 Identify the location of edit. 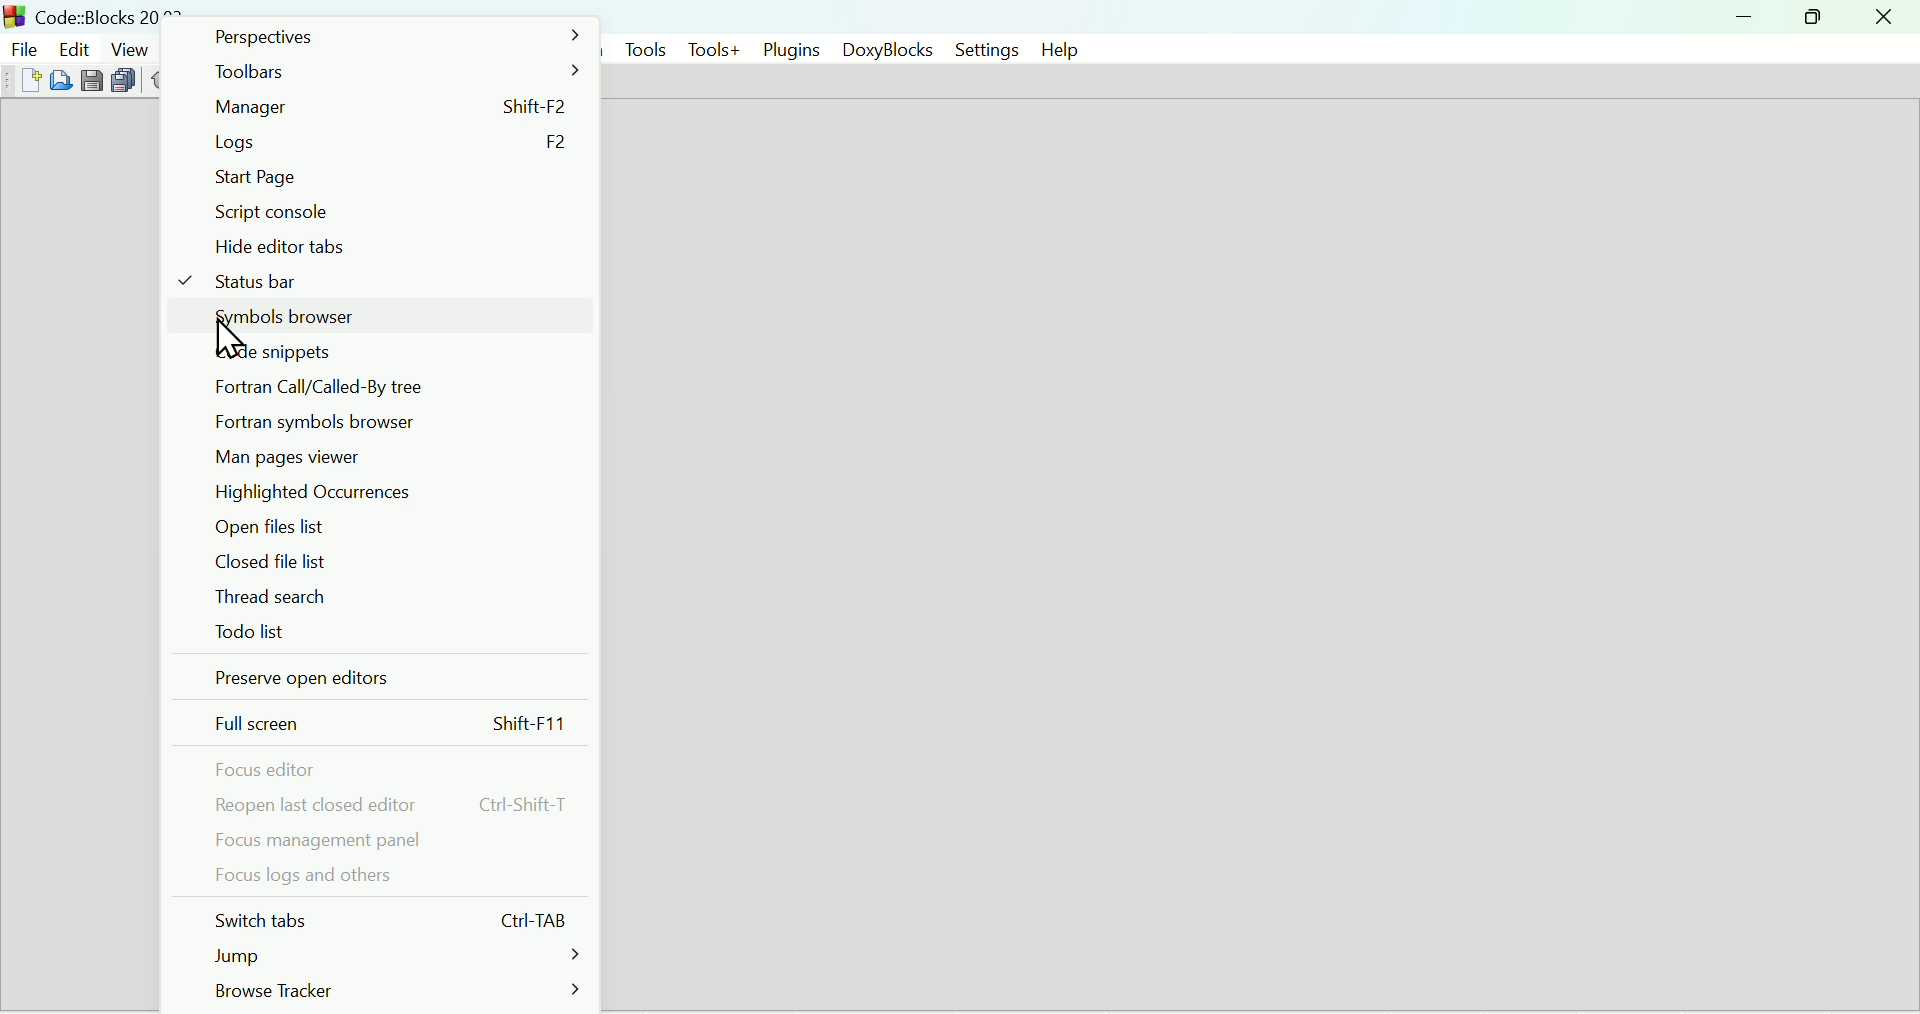
(72, 46).